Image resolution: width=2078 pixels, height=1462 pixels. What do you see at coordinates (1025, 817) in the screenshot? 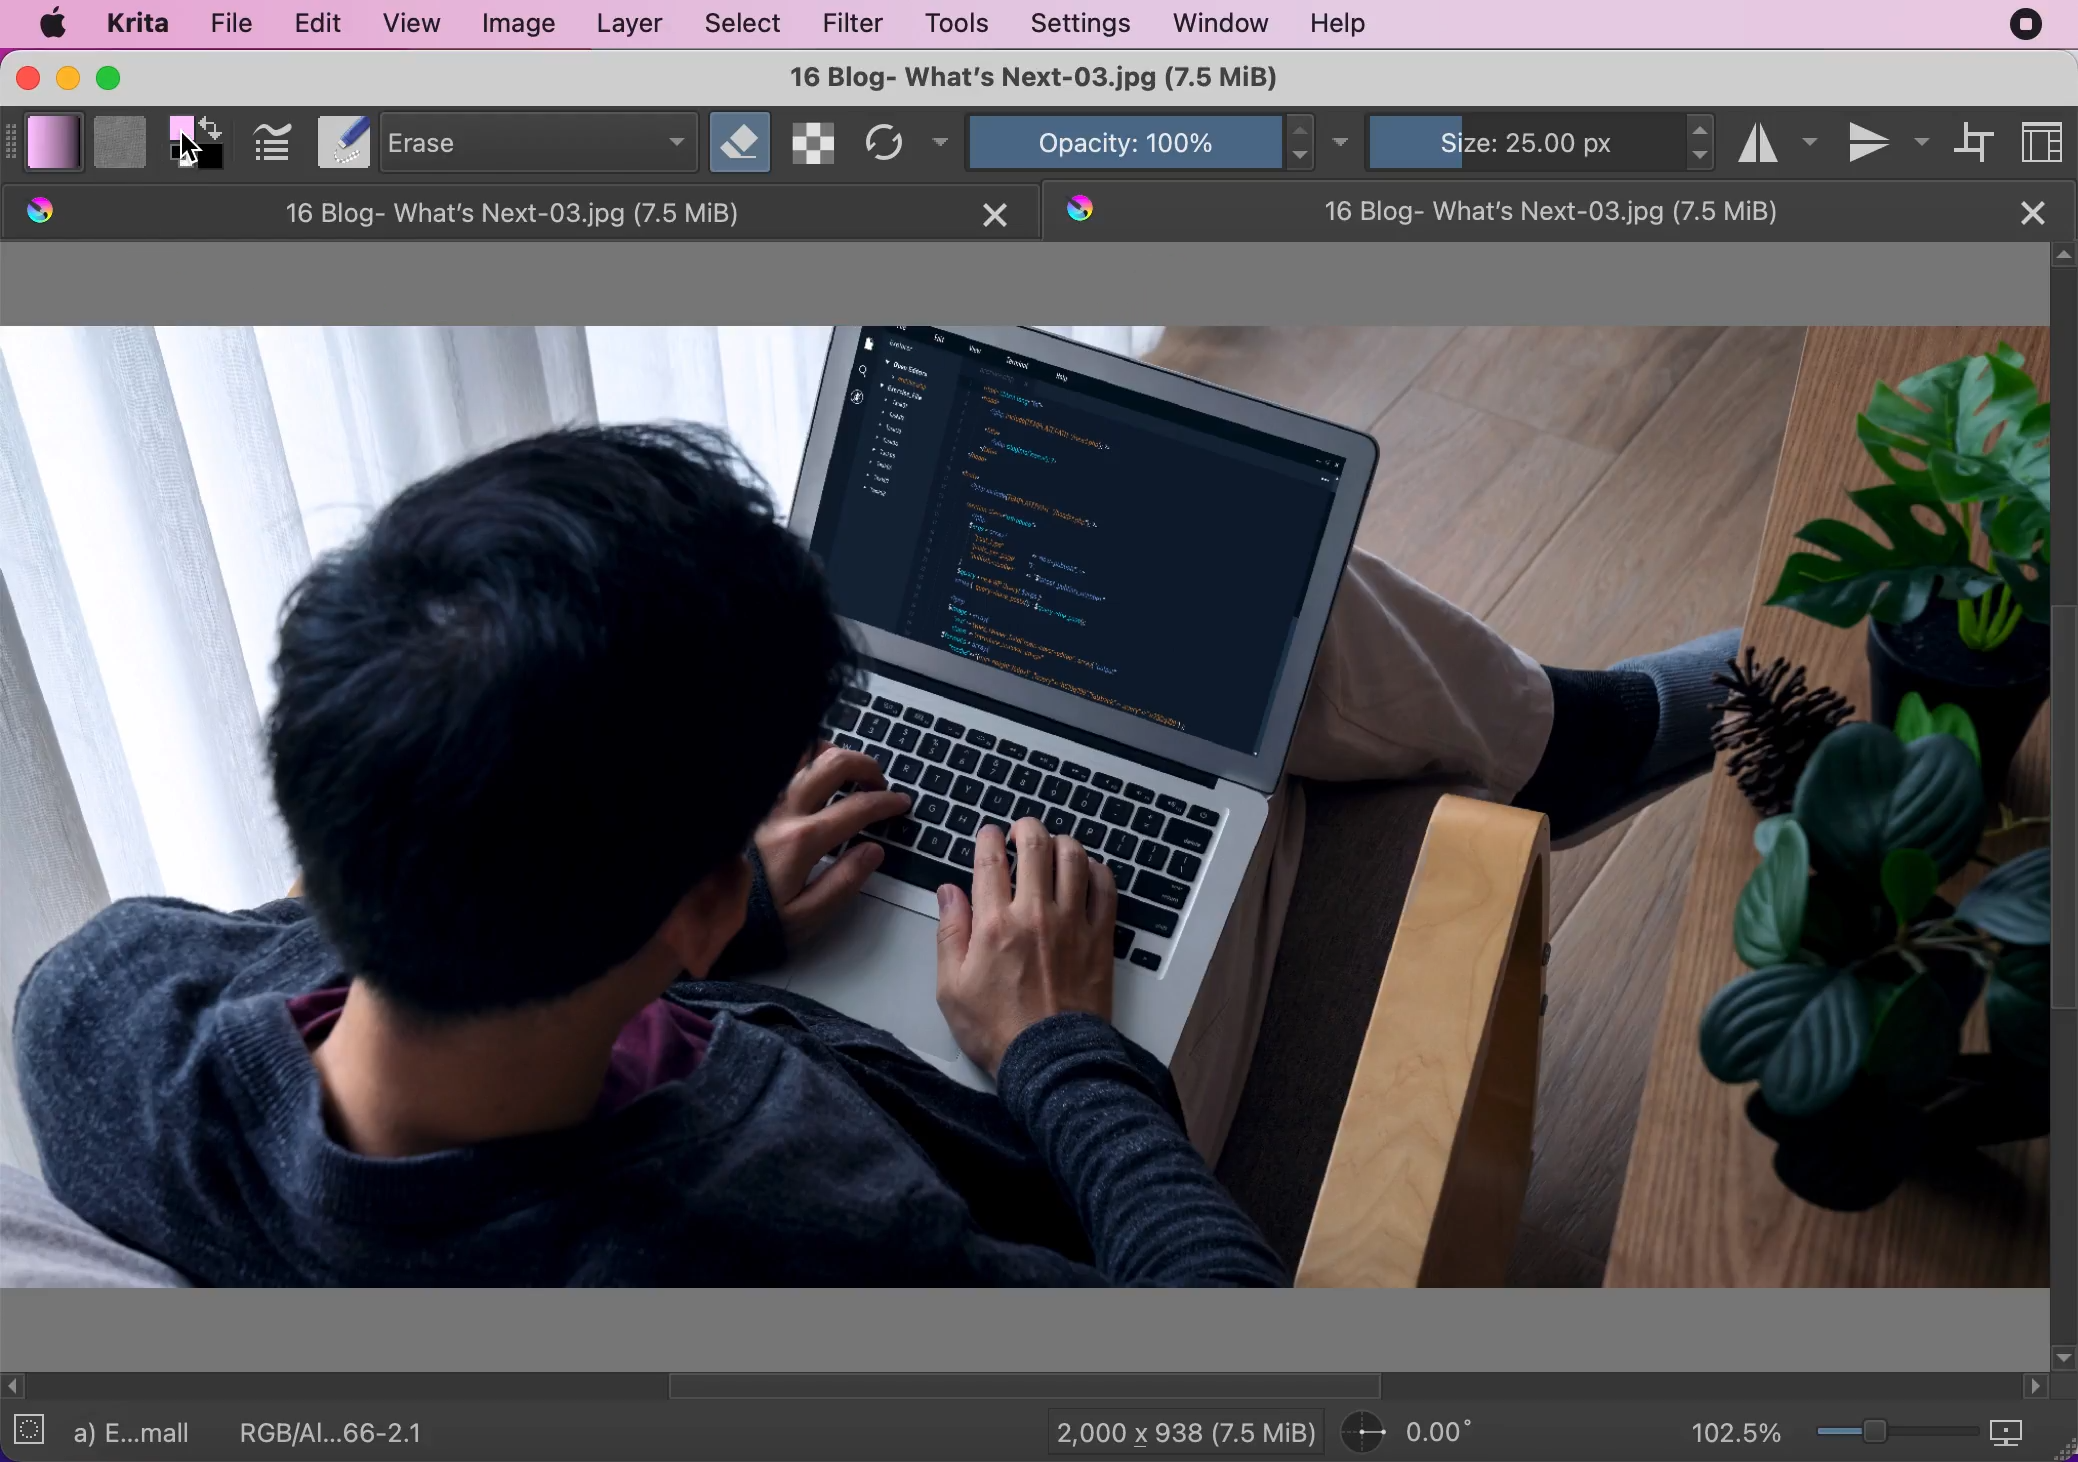
I see `image` at bounding box center [1025, 817].